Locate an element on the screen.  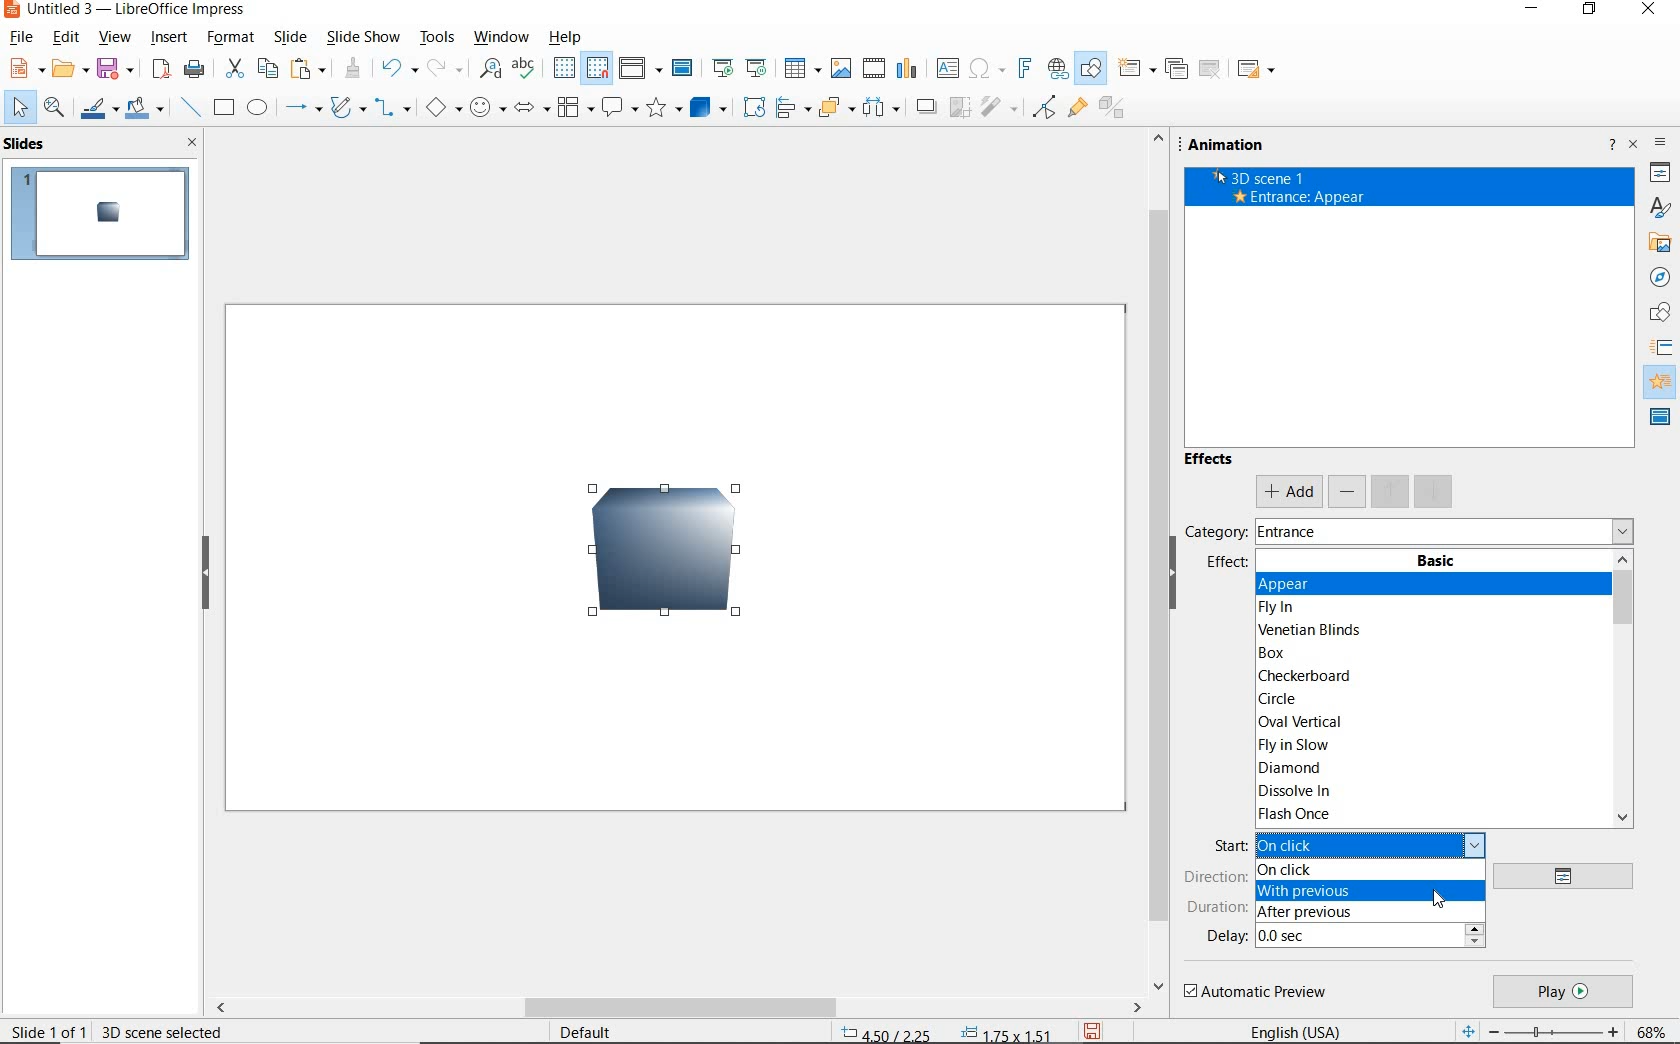
ENTRANCE is located at coordinates (1295, 530).